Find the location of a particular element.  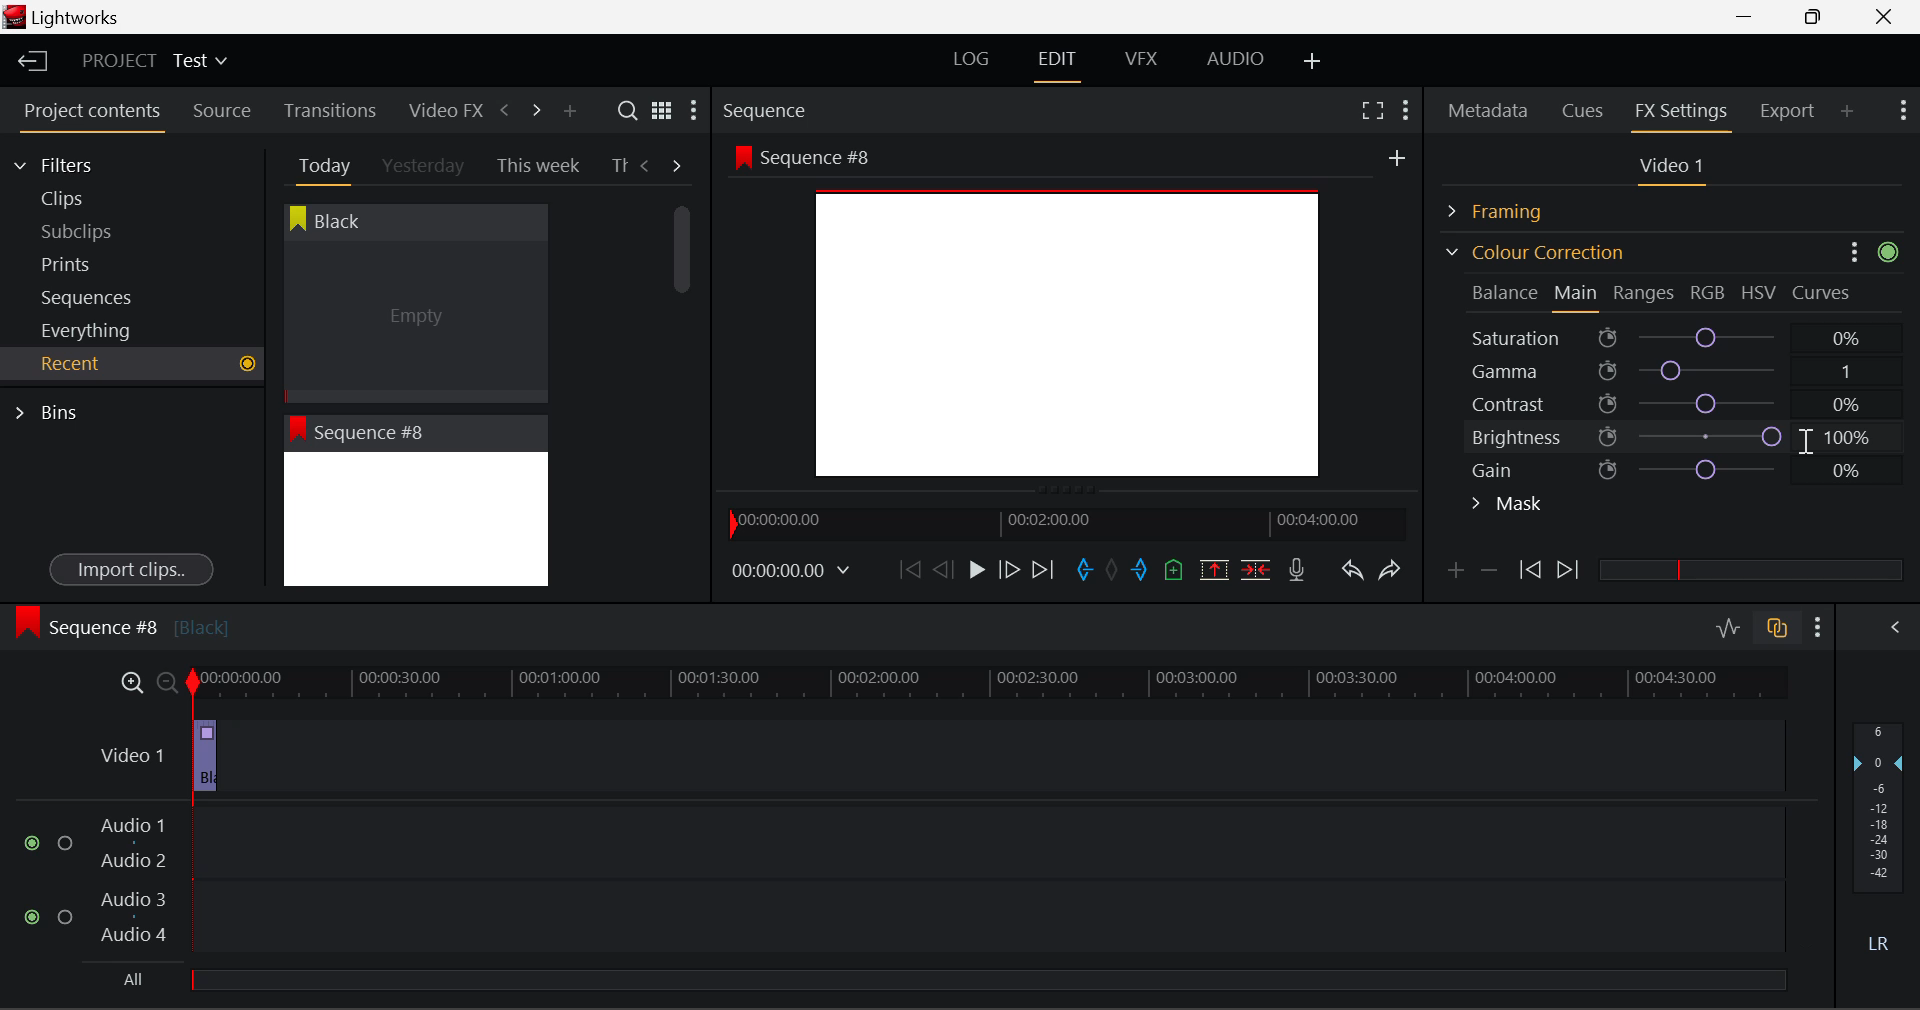

Mask is located at coordinates (1508, 506).